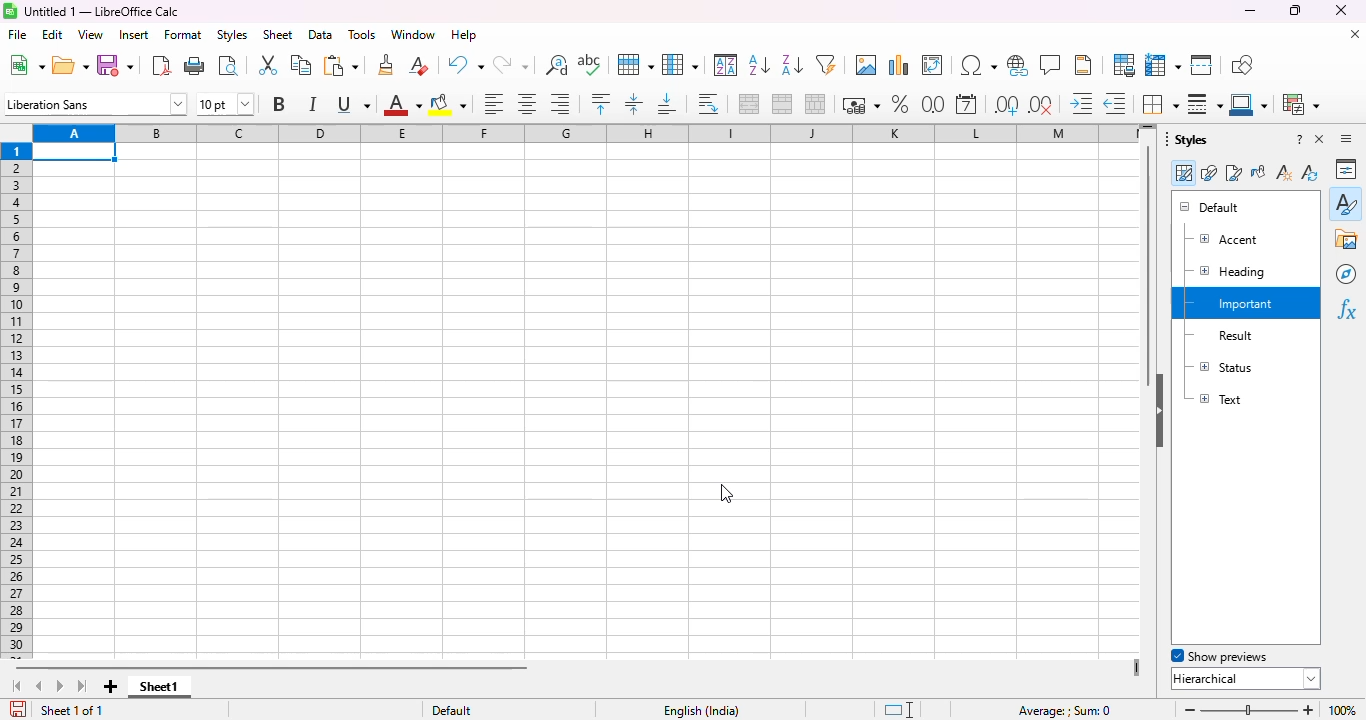 The height and width of the screenshot is (720, 1366). What do you see at coordinates (1018, 65) in the screenshot?
I see `insert hyperlink` at bounding box center [1018, 65].